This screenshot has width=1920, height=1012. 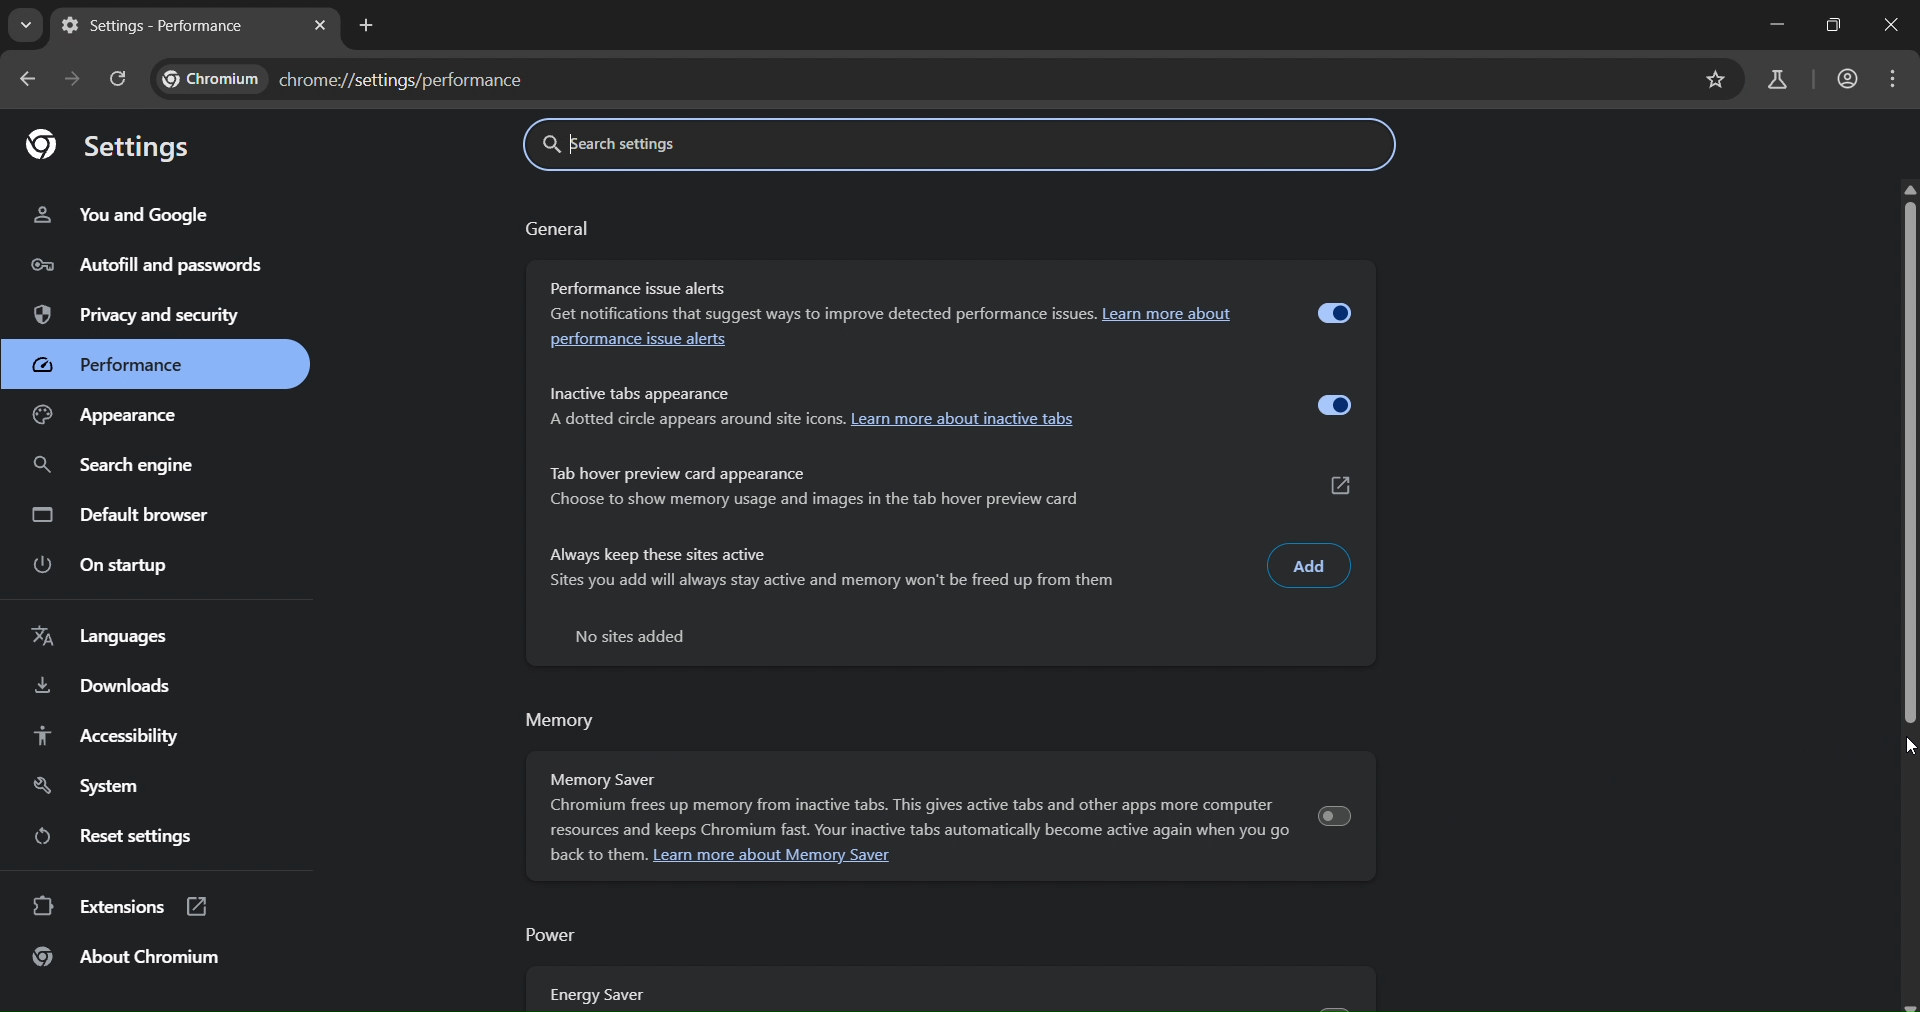 I want to click on bookmark, so click(x=1716, y=80).